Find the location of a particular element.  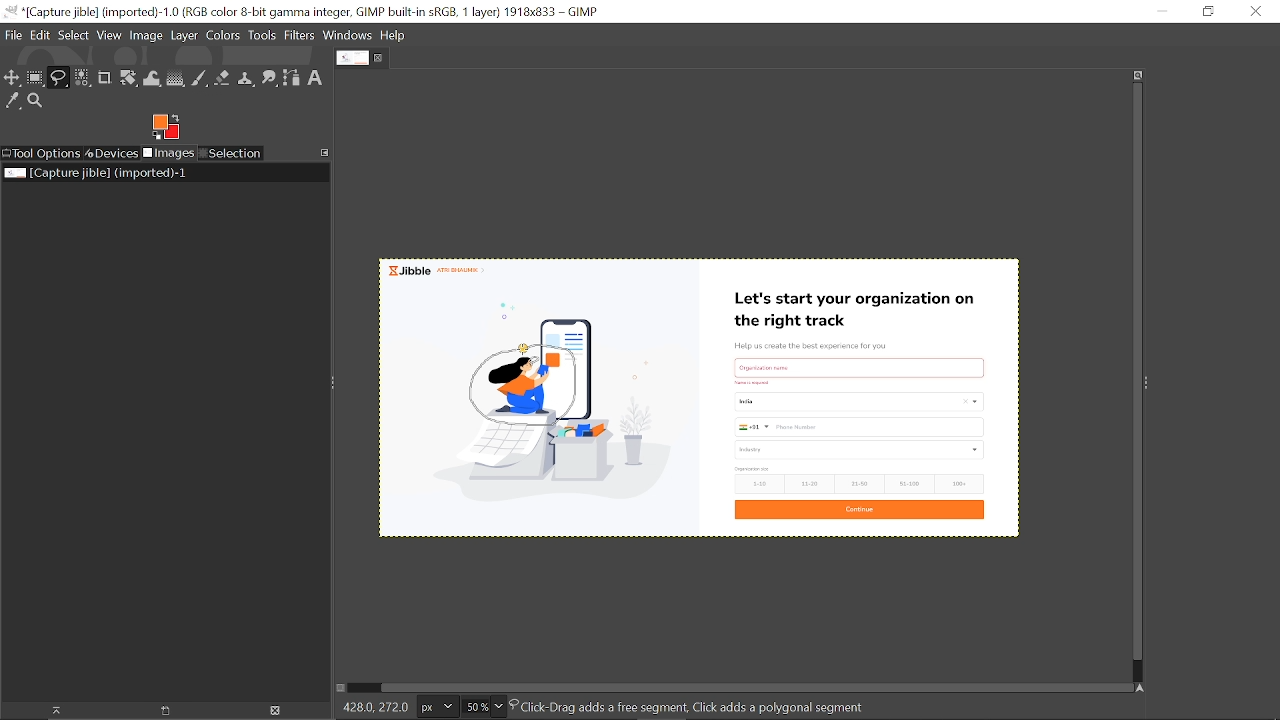

Current image unit is located at coordinates (435, 707).